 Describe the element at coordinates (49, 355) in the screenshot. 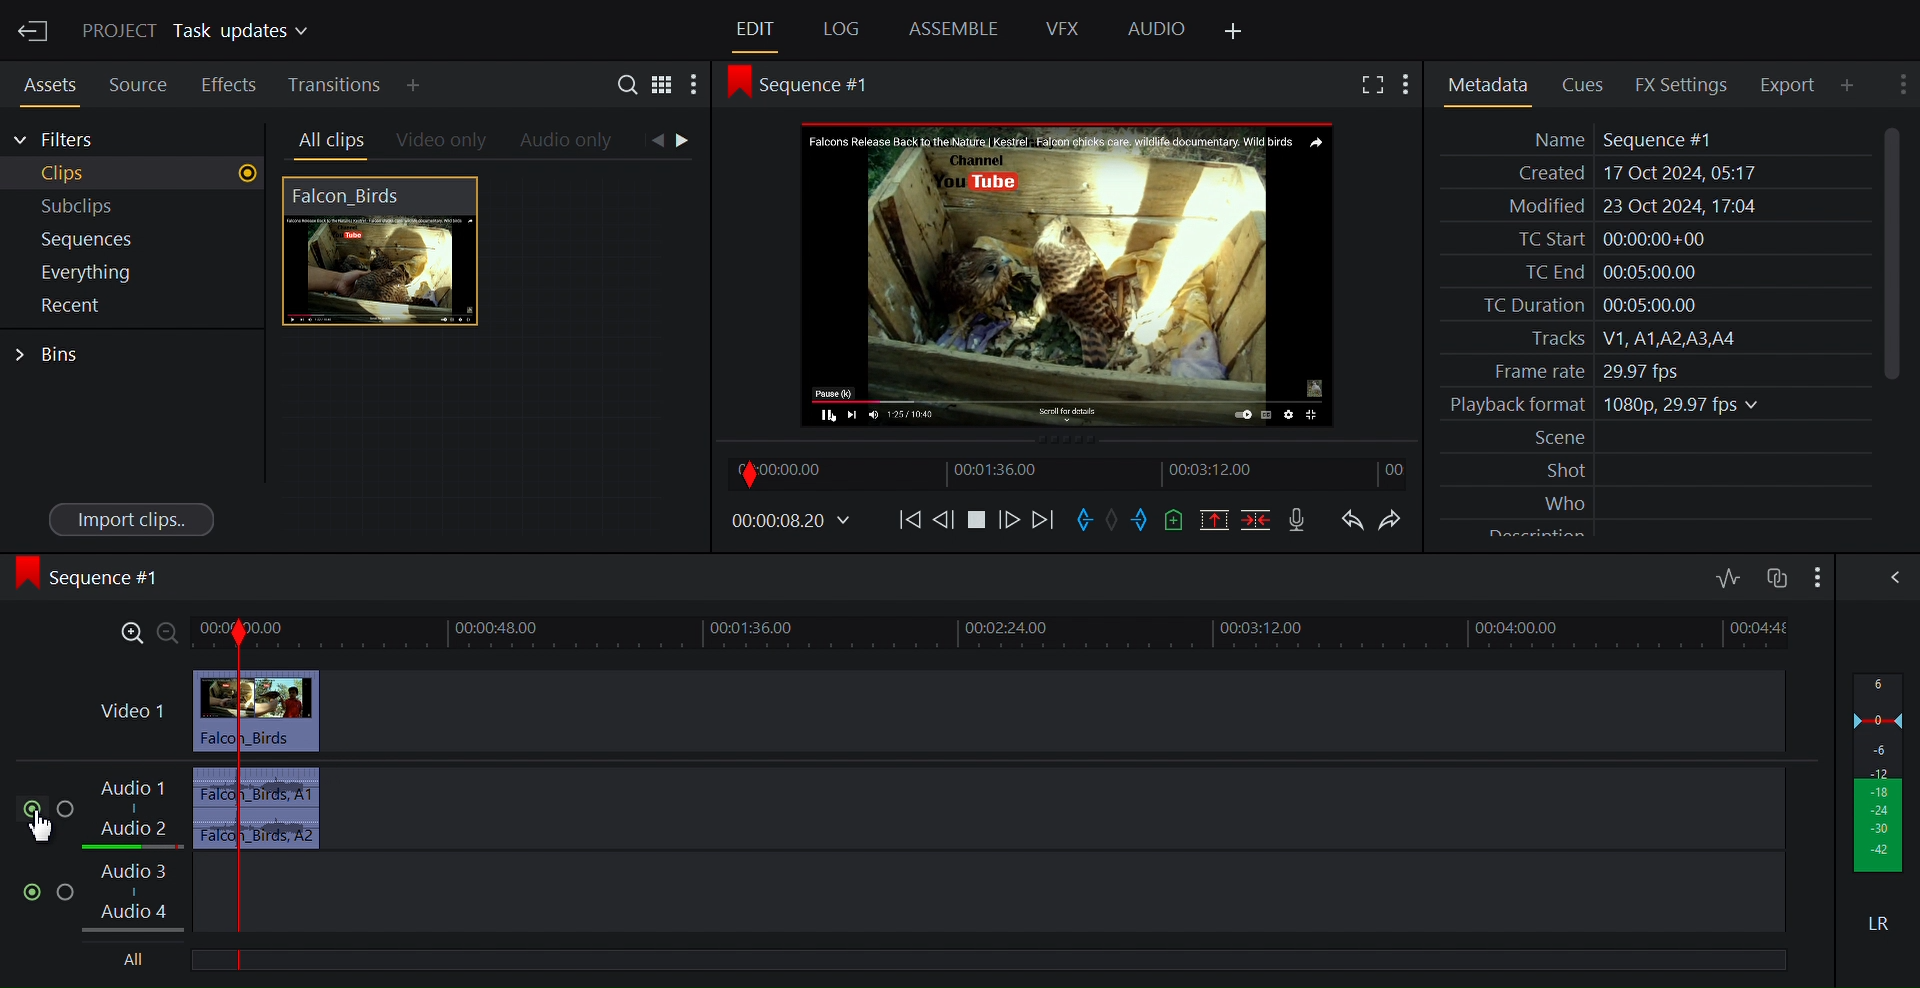

I see `Bins` at that location.